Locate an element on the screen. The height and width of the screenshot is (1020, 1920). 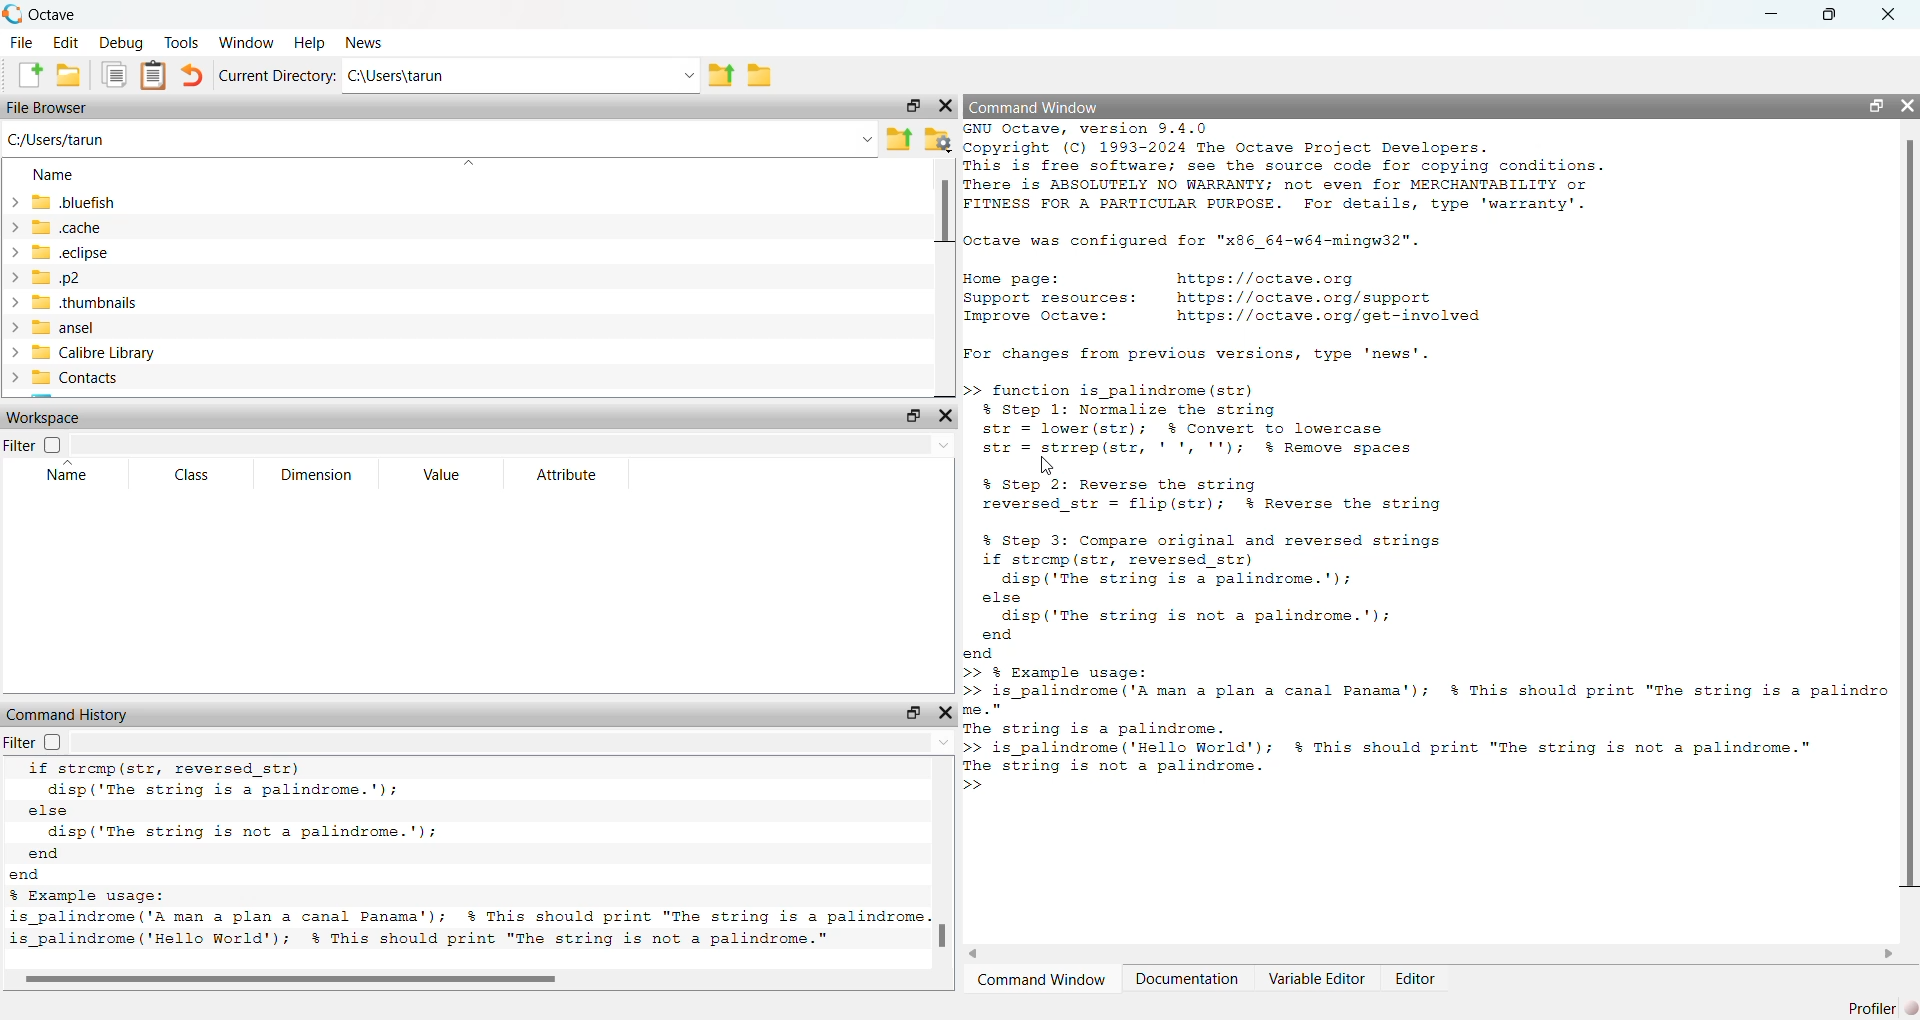
unlock widget is located at coordinates (915, 106).